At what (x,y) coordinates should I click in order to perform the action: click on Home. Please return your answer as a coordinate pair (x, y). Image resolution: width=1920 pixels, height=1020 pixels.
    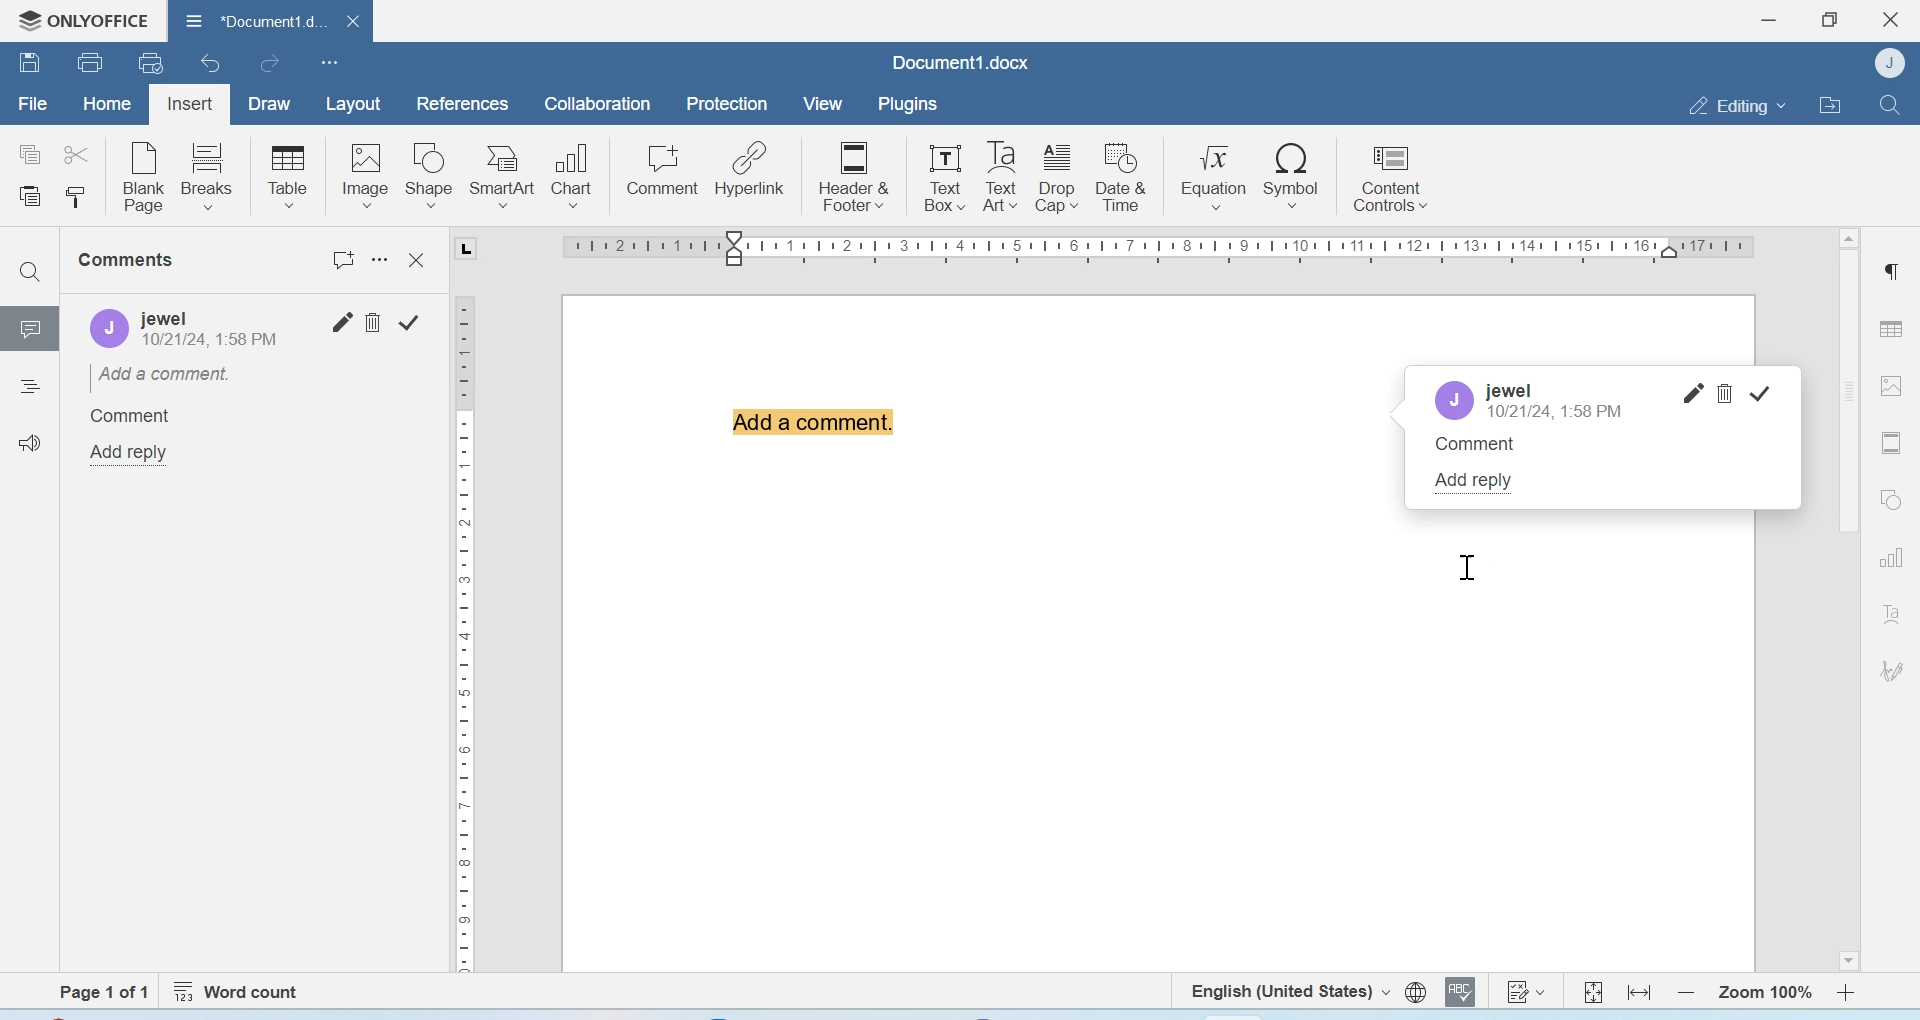
    Looking at the image, I should click on (105, 102).